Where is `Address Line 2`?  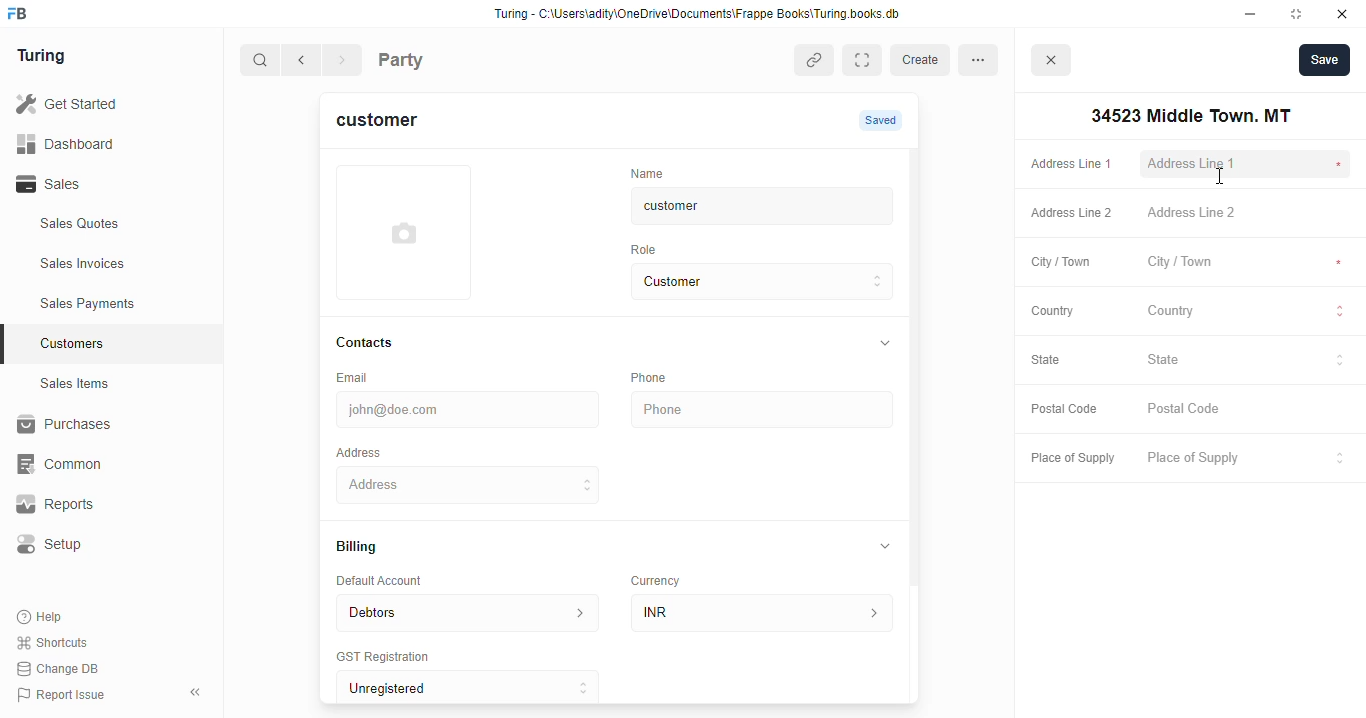 Address Line 2 is located at coordinates (1248, 214).